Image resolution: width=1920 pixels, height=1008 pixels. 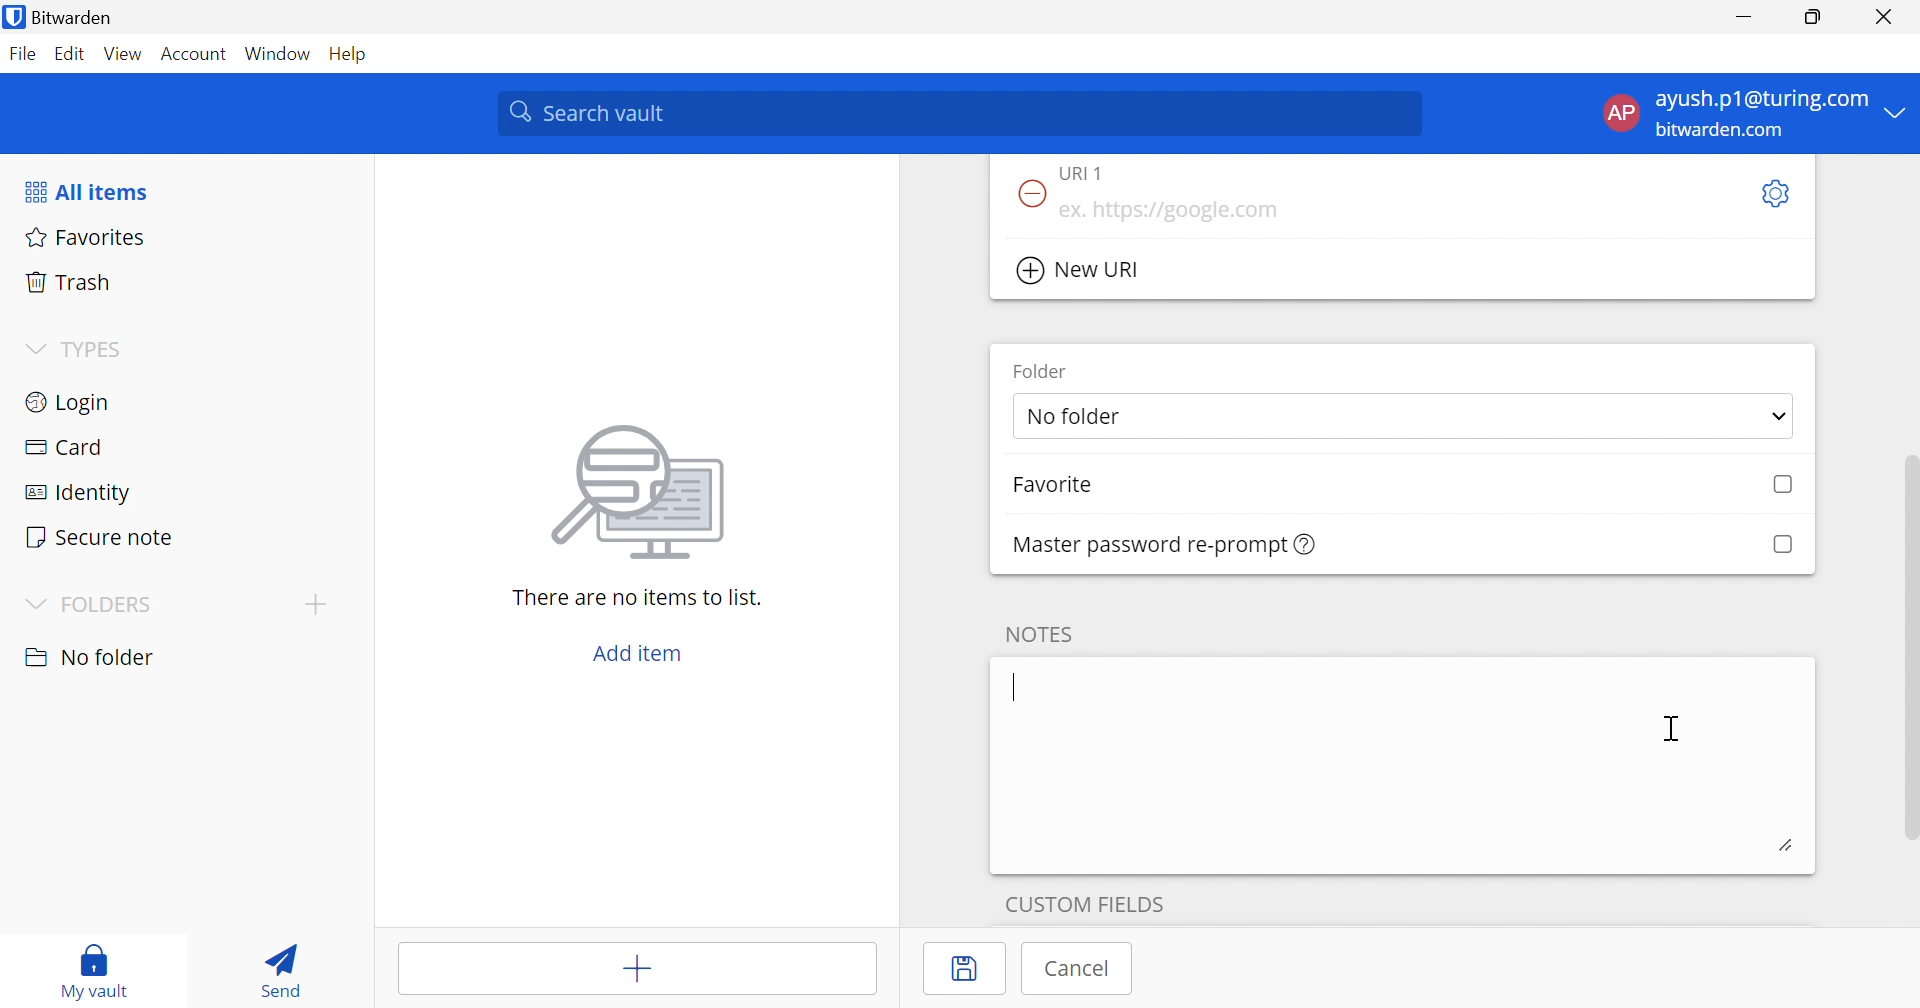 What do you see at coordinates (196, 58) in the screenshot?
I see `Account` at bounding box center [196, 58].